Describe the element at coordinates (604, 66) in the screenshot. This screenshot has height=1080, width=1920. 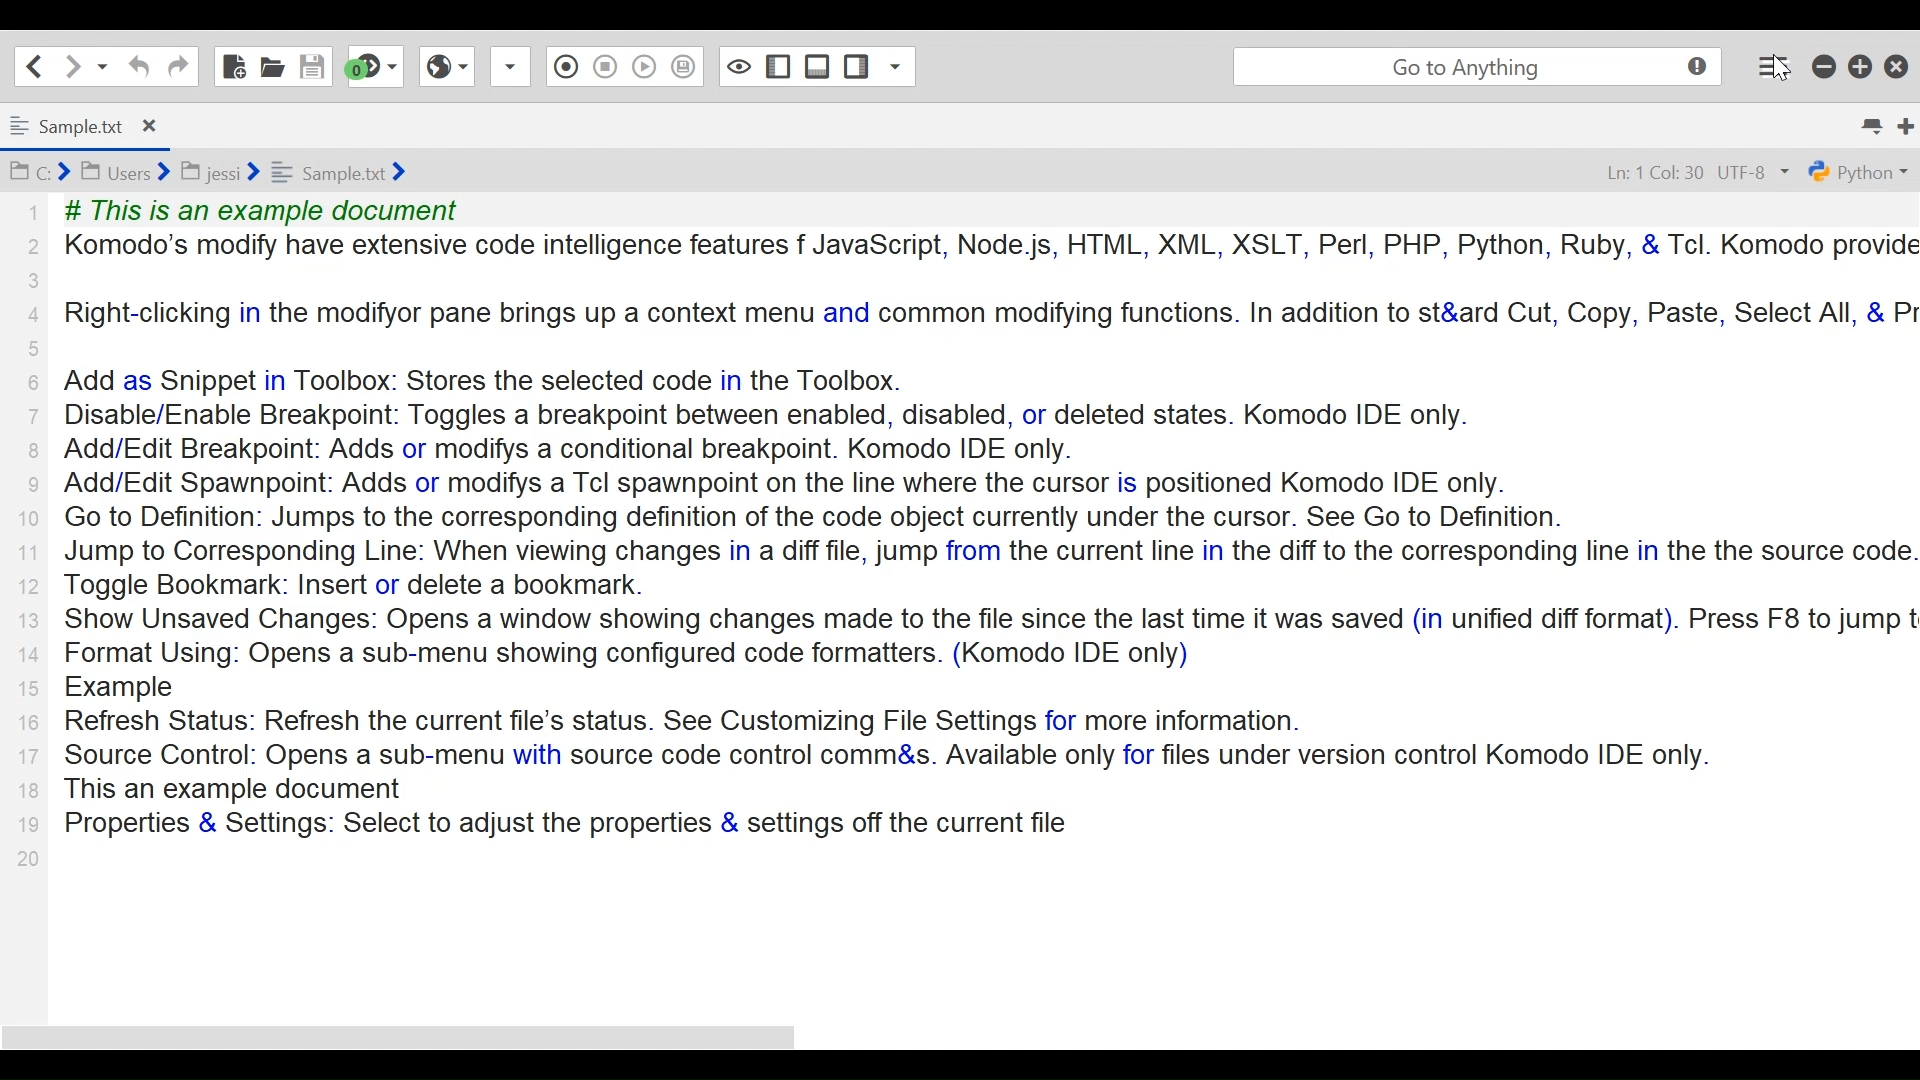
I see `Play Last Macro` at that location.